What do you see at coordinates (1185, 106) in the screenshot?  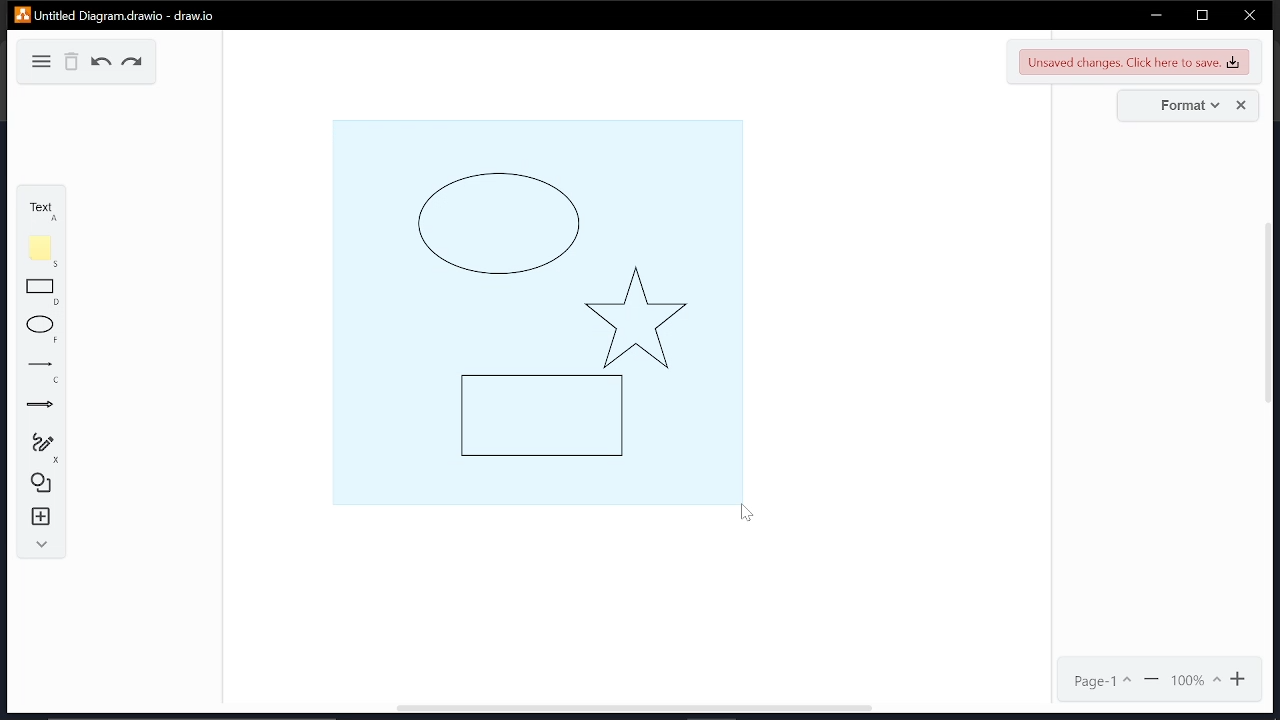 I see `format` at bounding box center [1185, 106].